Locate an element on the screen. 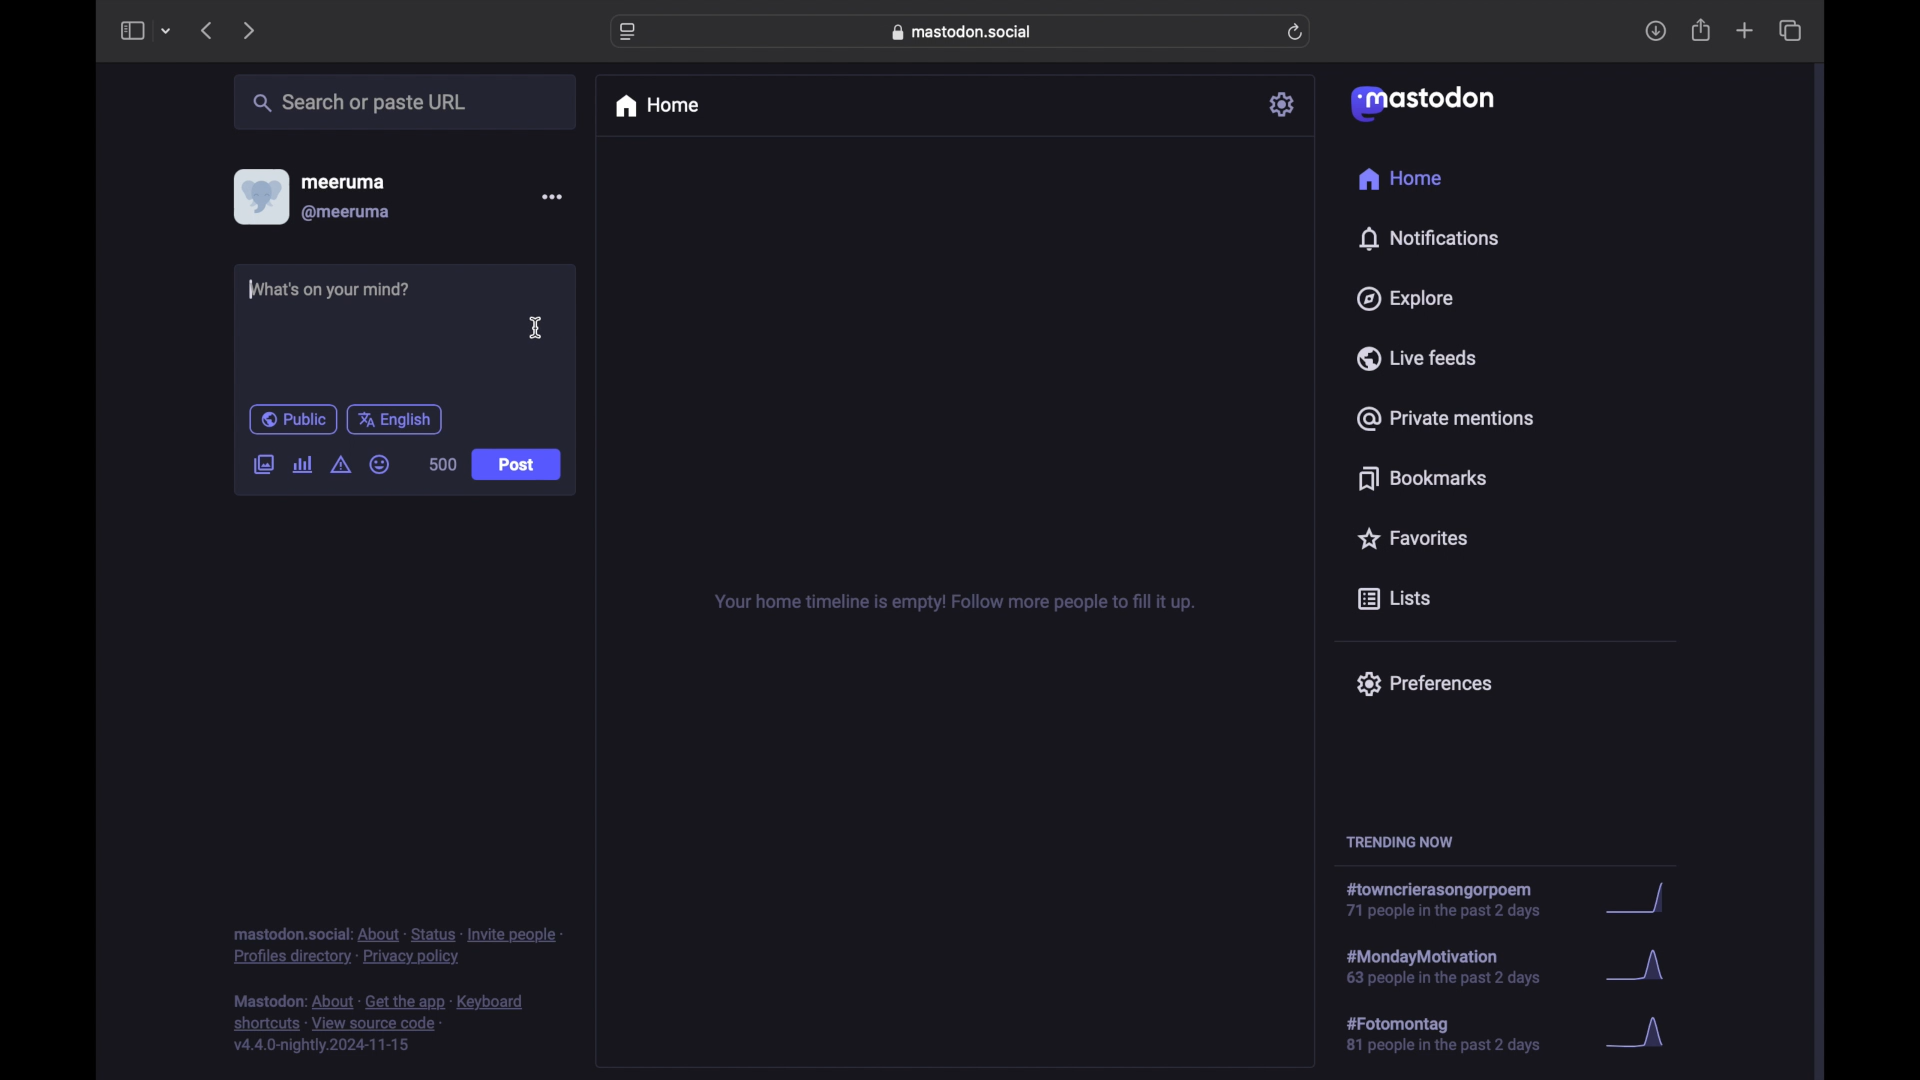 Image resolution: width=1920 pixels, height=1080 pixels. lists is located at coordinates (1394, 600).